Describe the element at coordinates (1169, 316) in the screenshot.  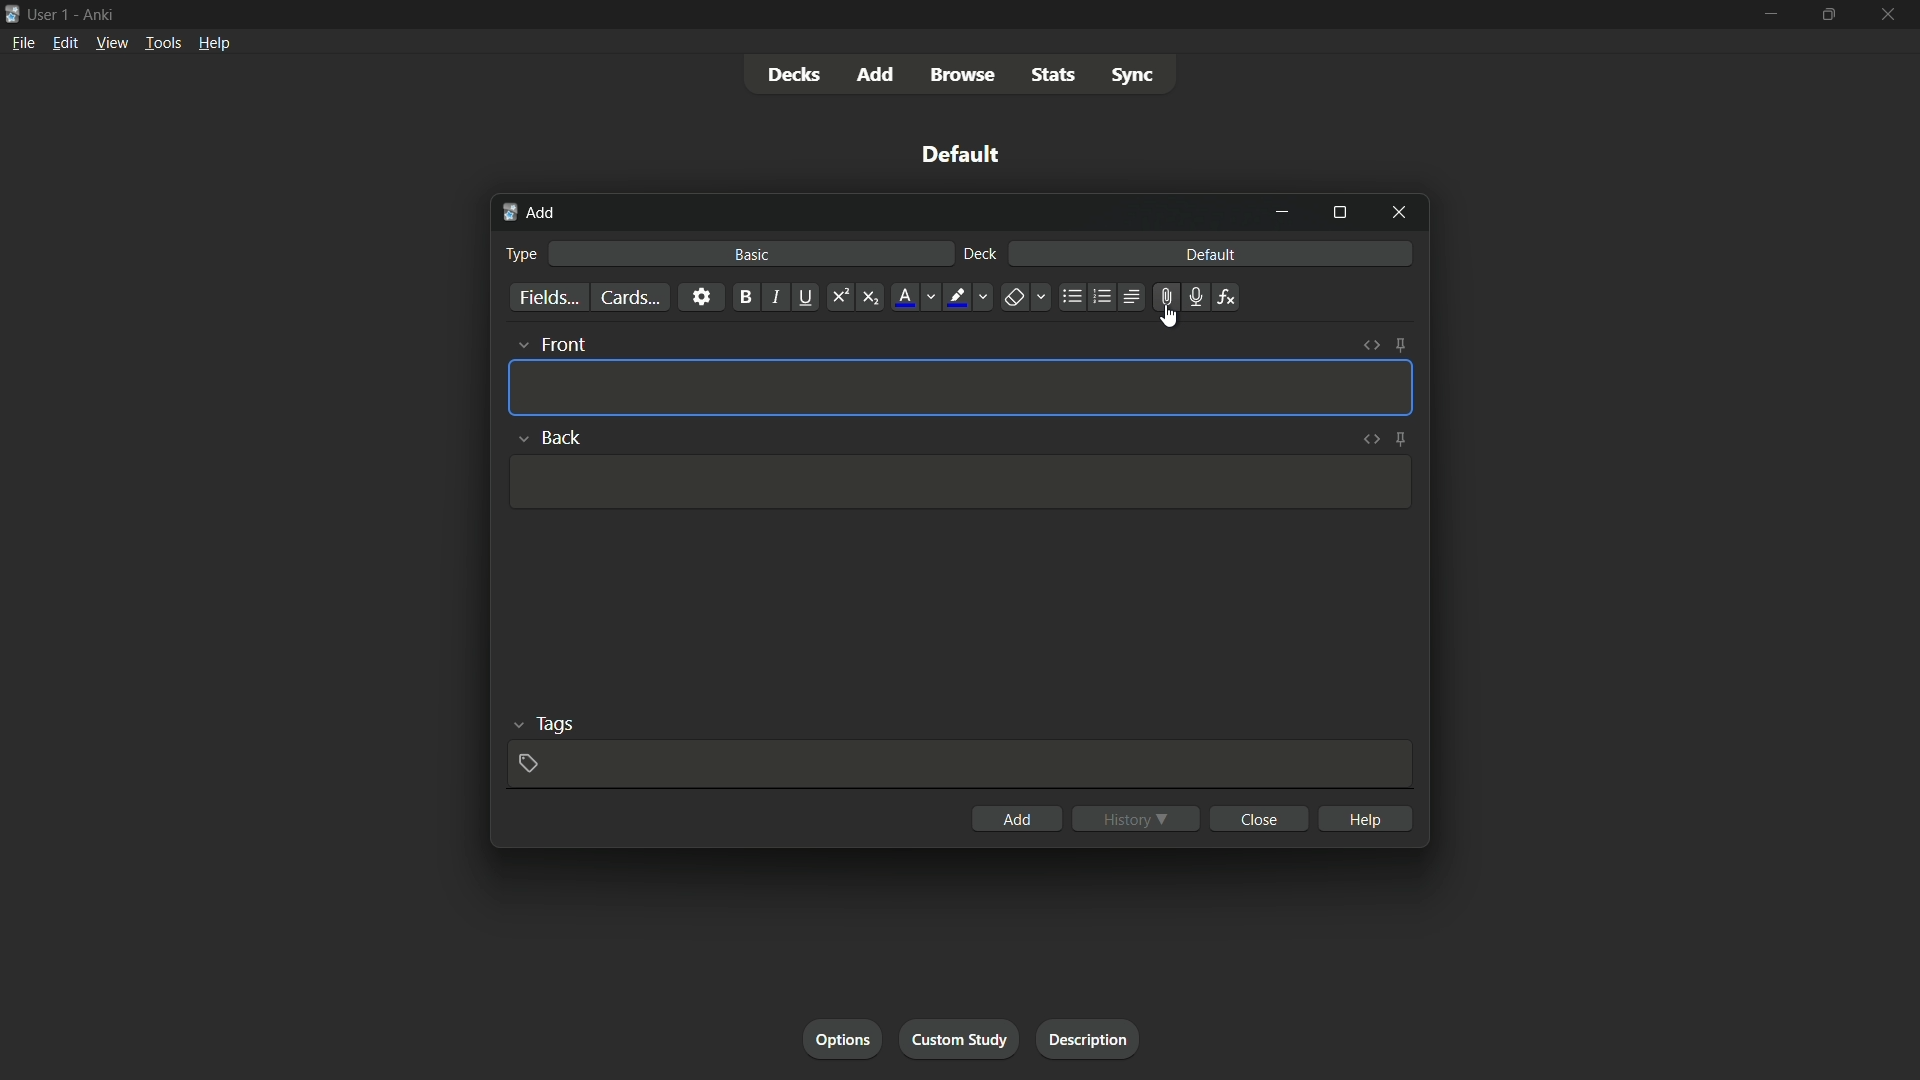
I see `cursor` at that location.